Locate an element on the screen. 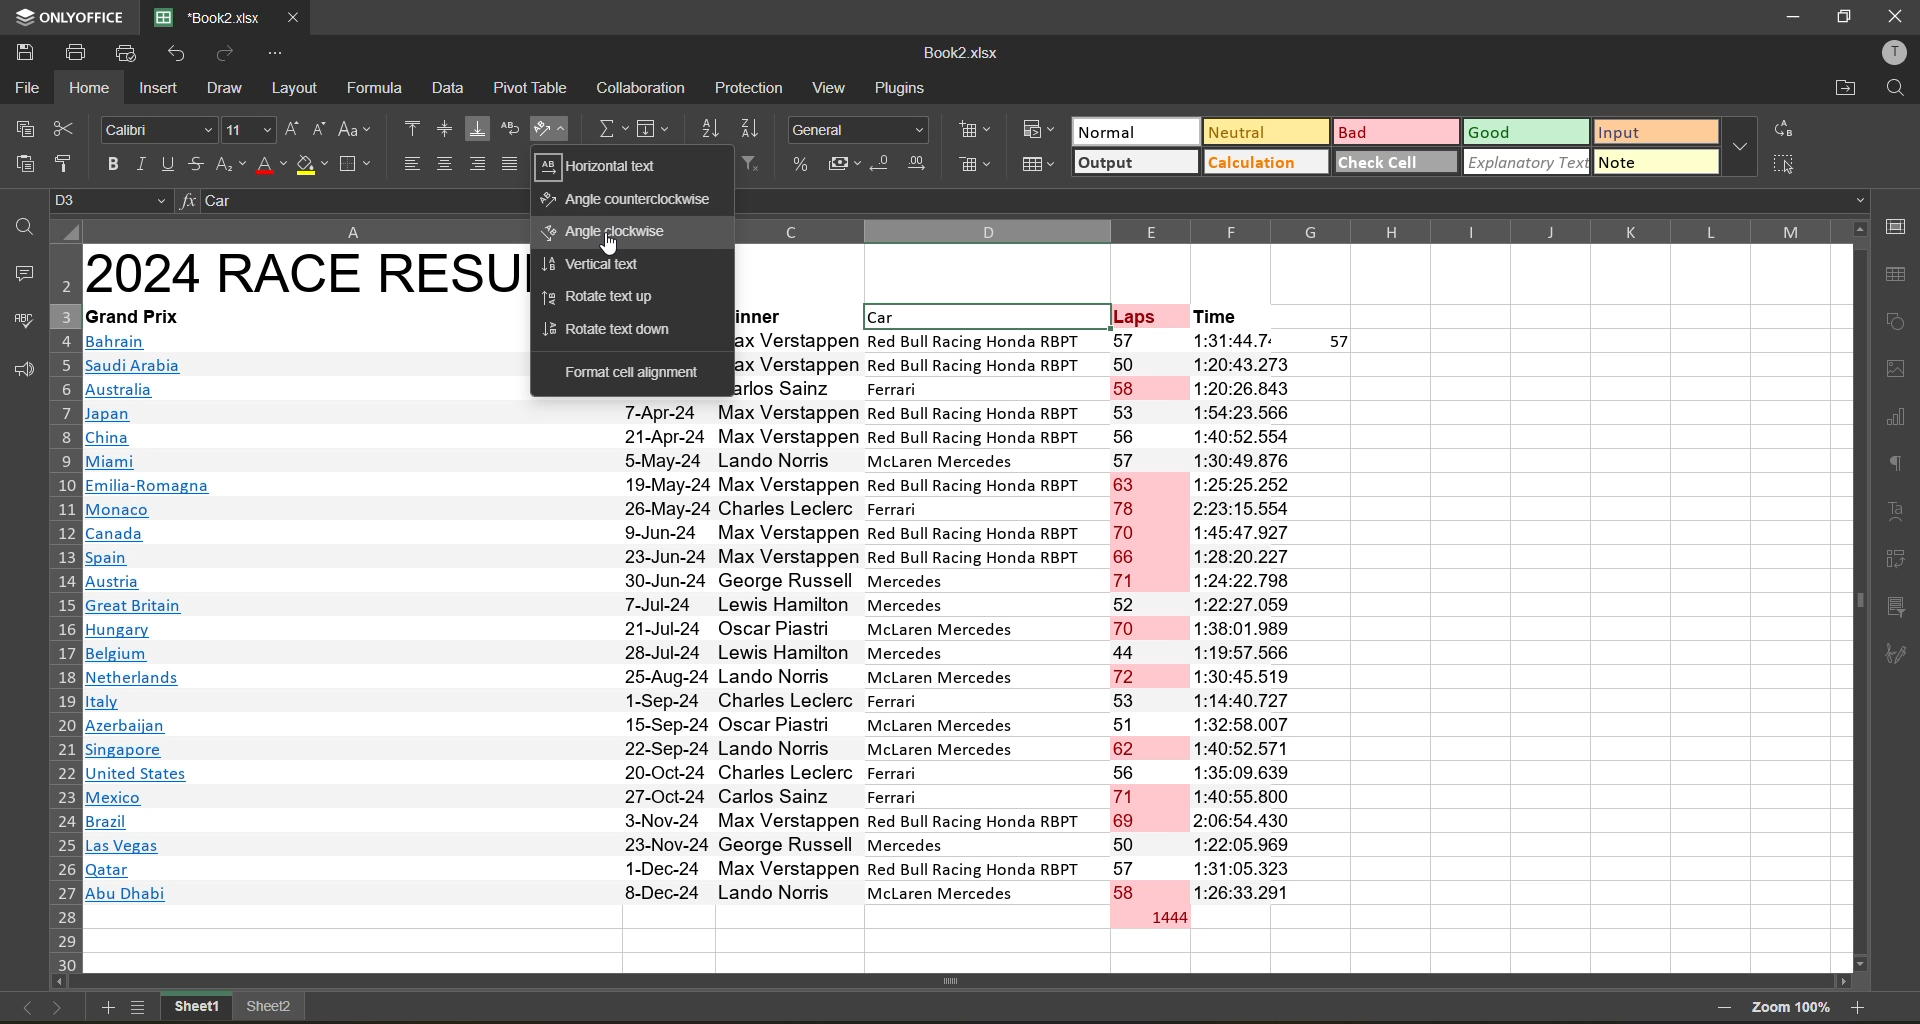 The height and width of the screenshot is (1024, 1920). pivot table is located at coordinates (528, 90).